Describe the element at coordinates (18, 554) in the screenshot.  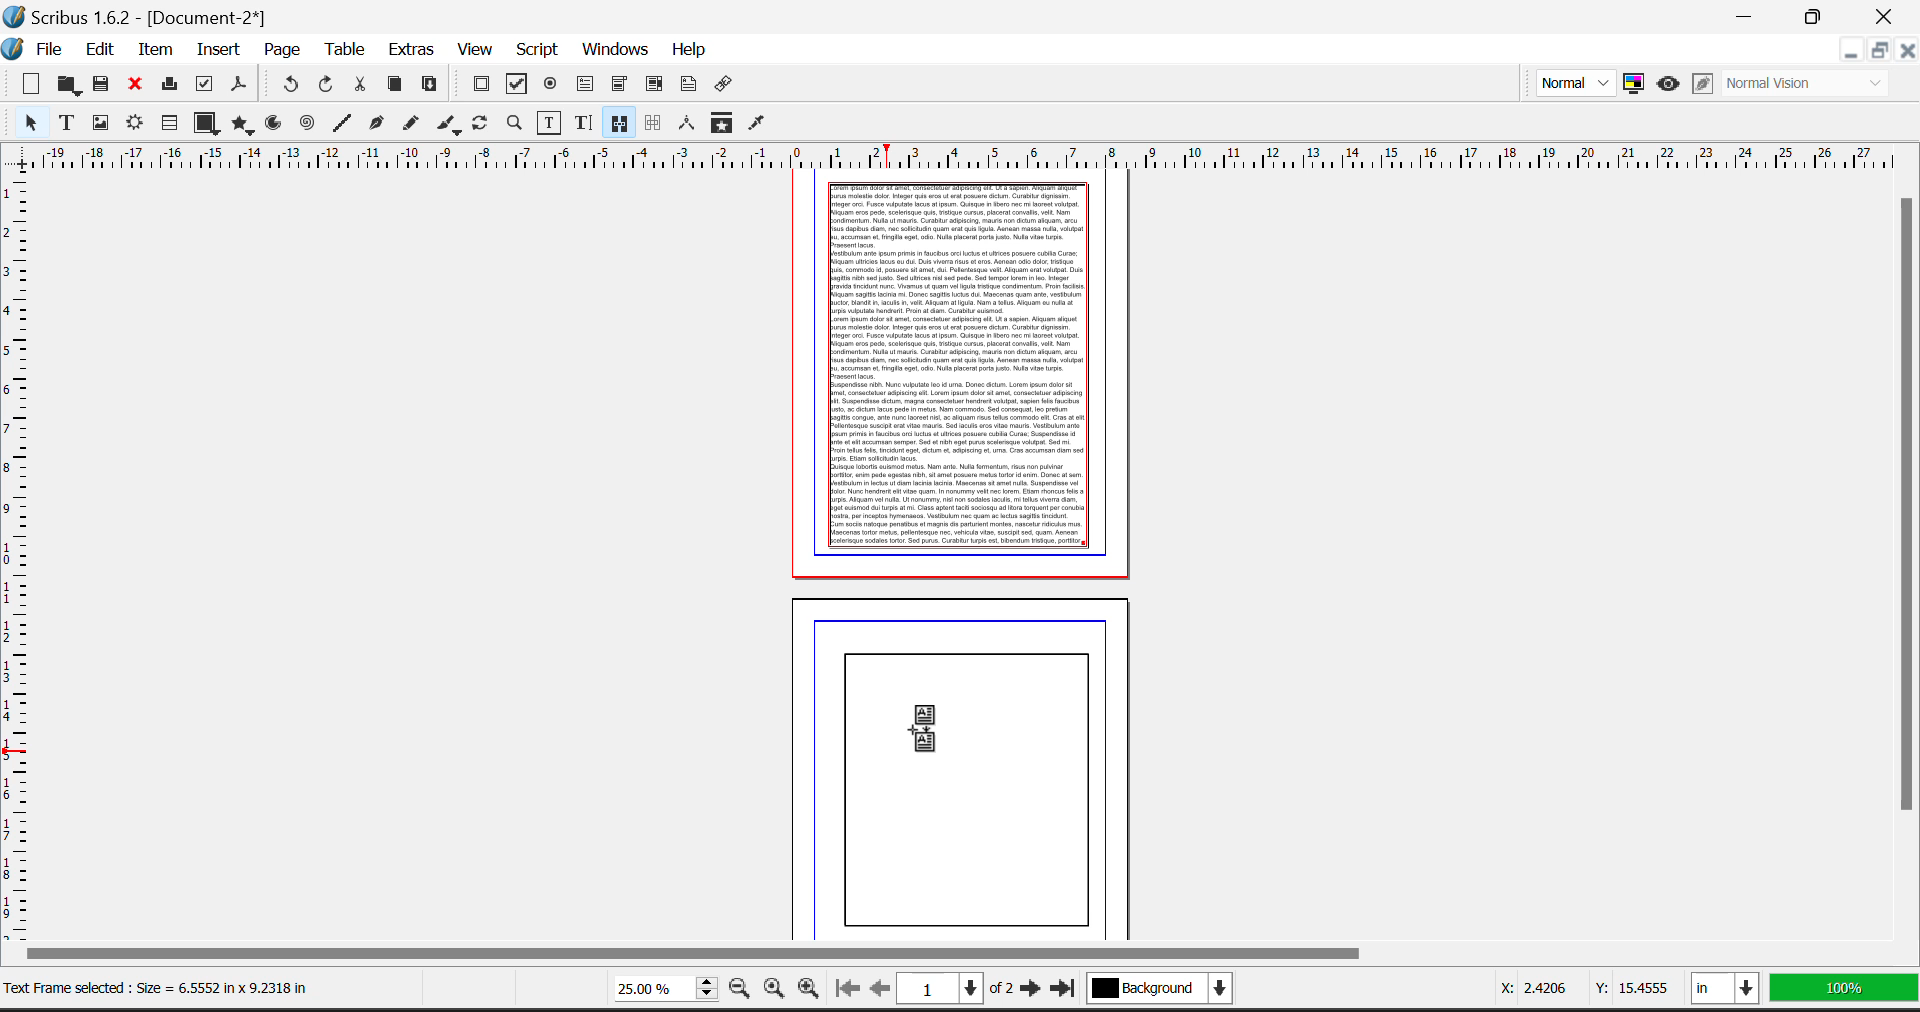
I see `Horizontal Page Margins` at that location.